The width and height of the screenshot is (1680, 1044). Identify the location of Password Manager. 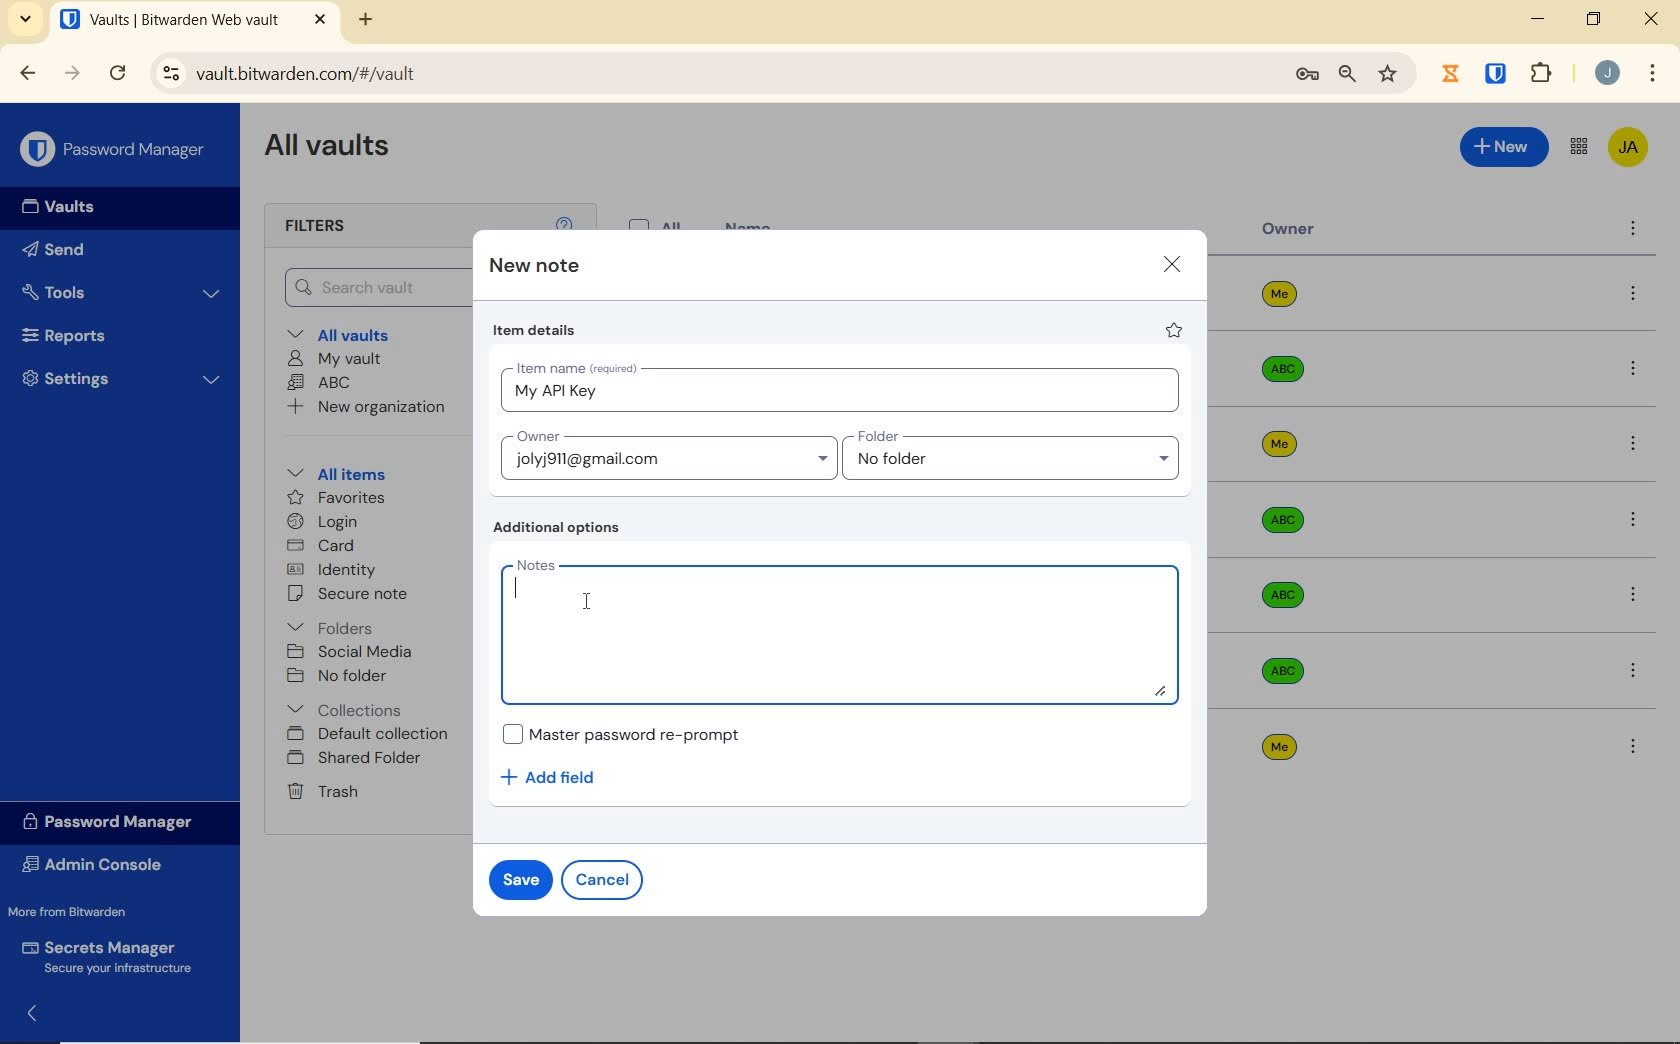
(114, 821).